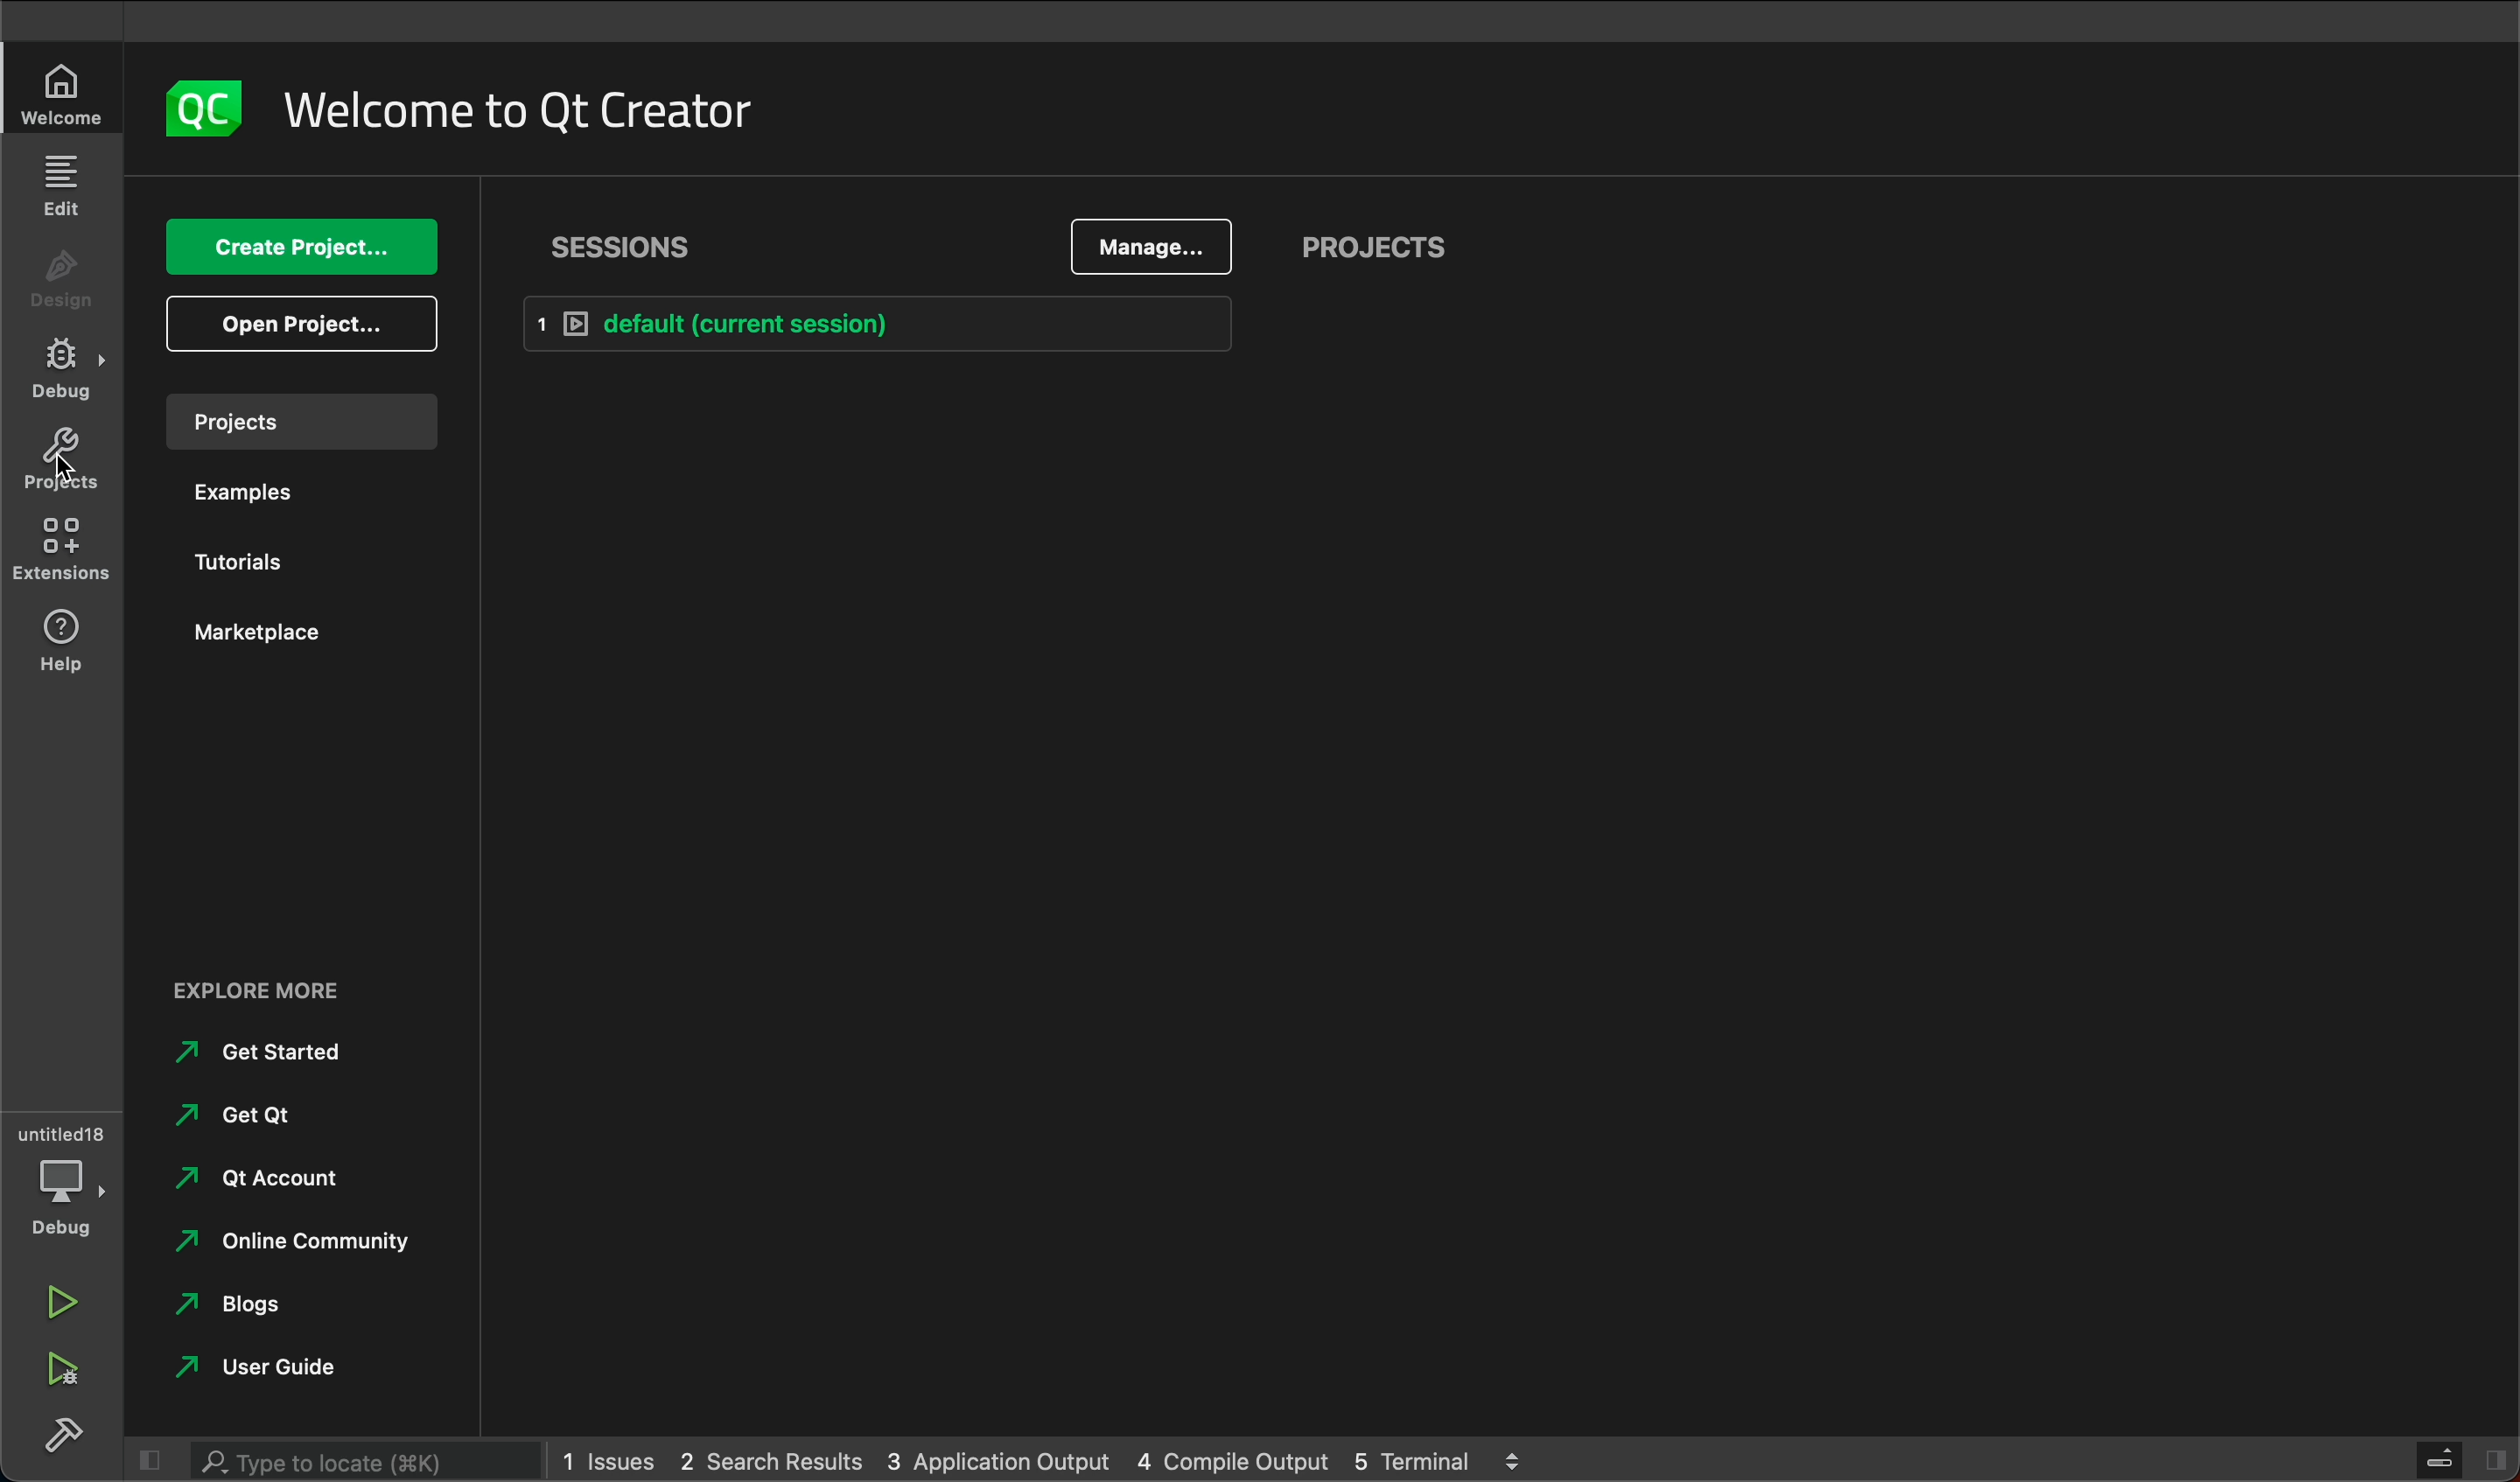 This screenshot has width=2520, height=1482. Describe the element at coordinates (62, 88) in the screenshot. I see `welcome` at that location.